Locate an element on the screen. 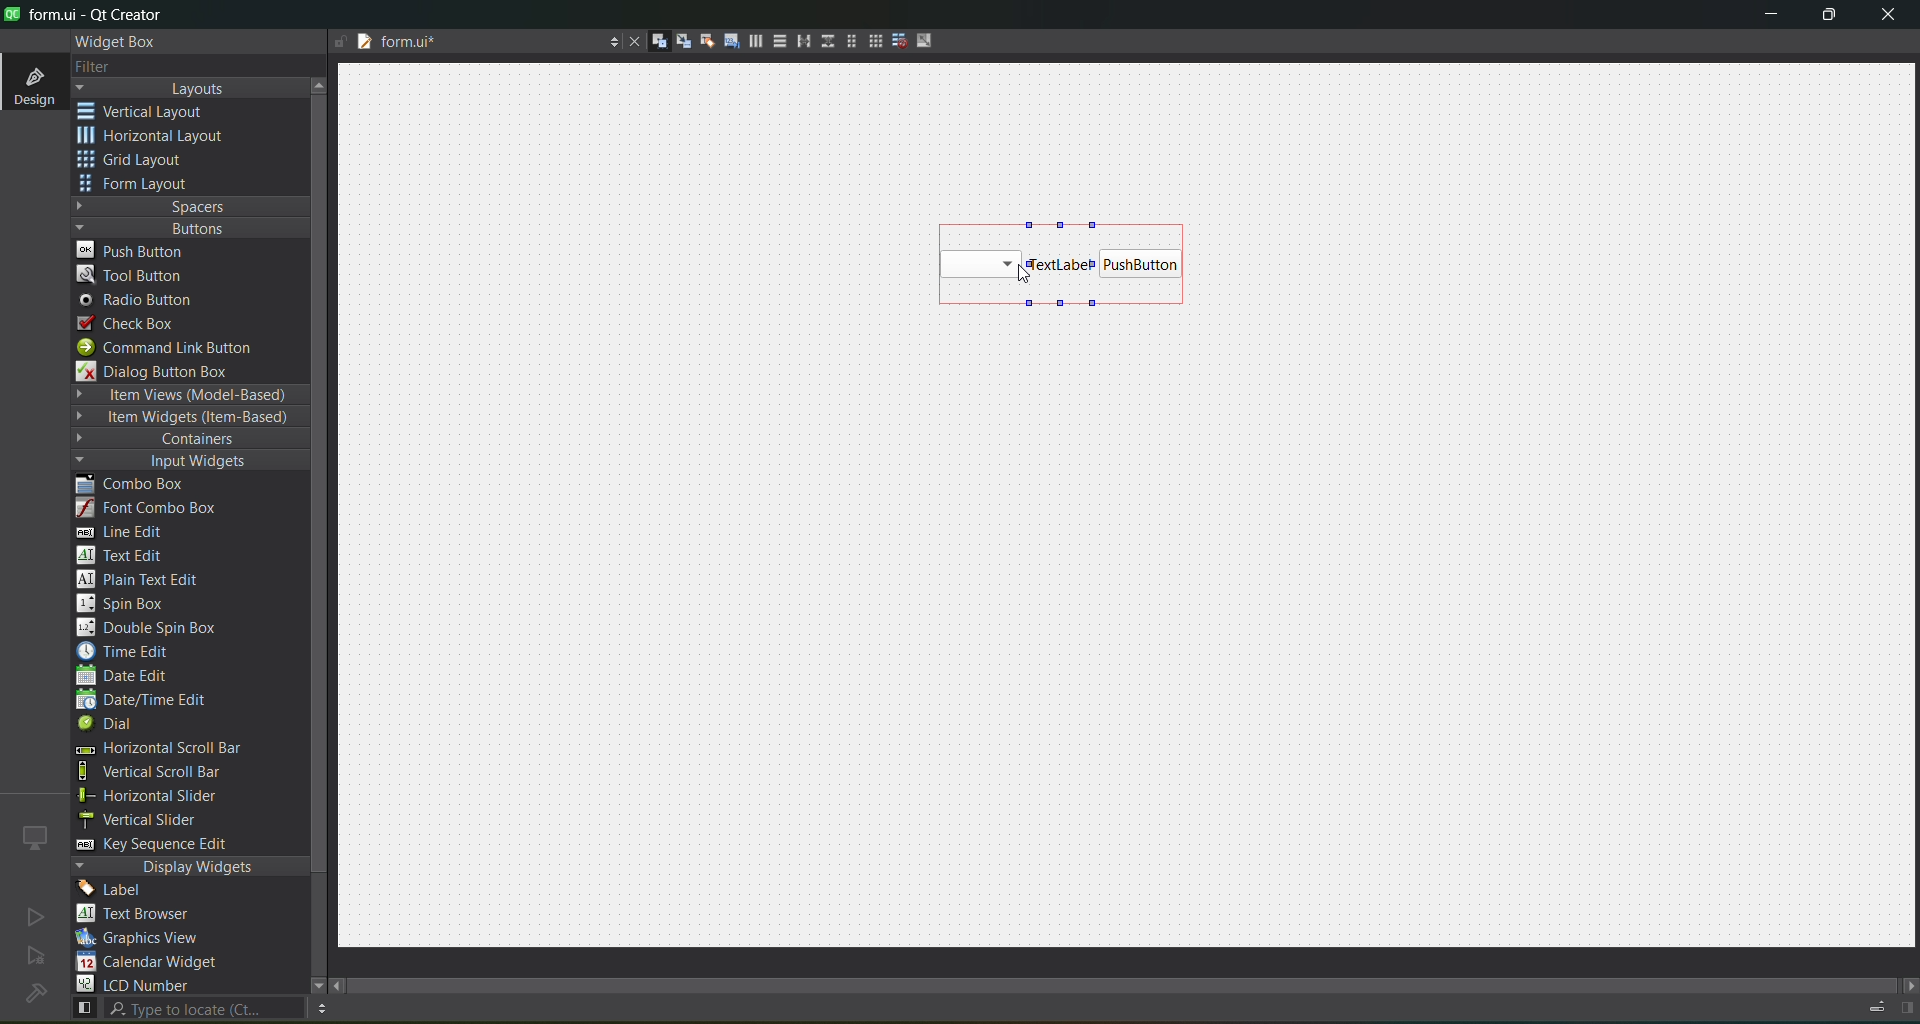 Image resolution: width=1920 pixels, height=1024 pixels. line edit  is located at coordinates (130, 532).